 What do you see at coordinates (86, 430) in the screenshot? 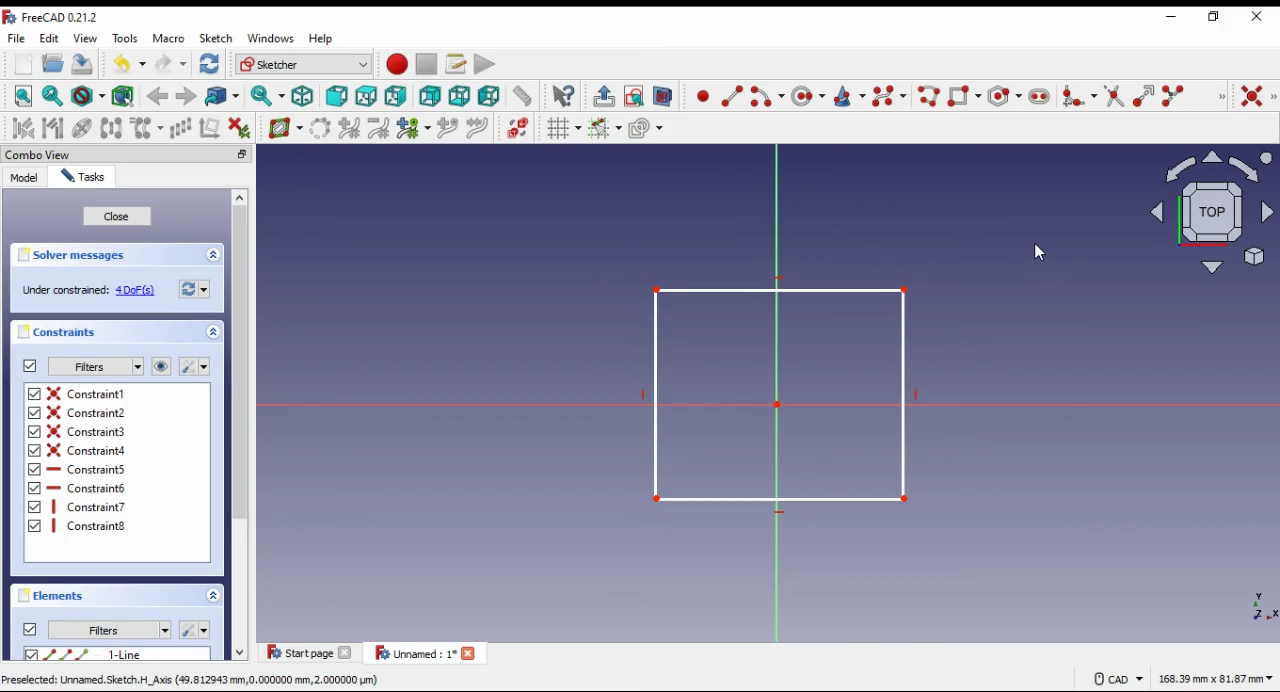
I see `on/off constraint 3` at bounding box center [86, 430].